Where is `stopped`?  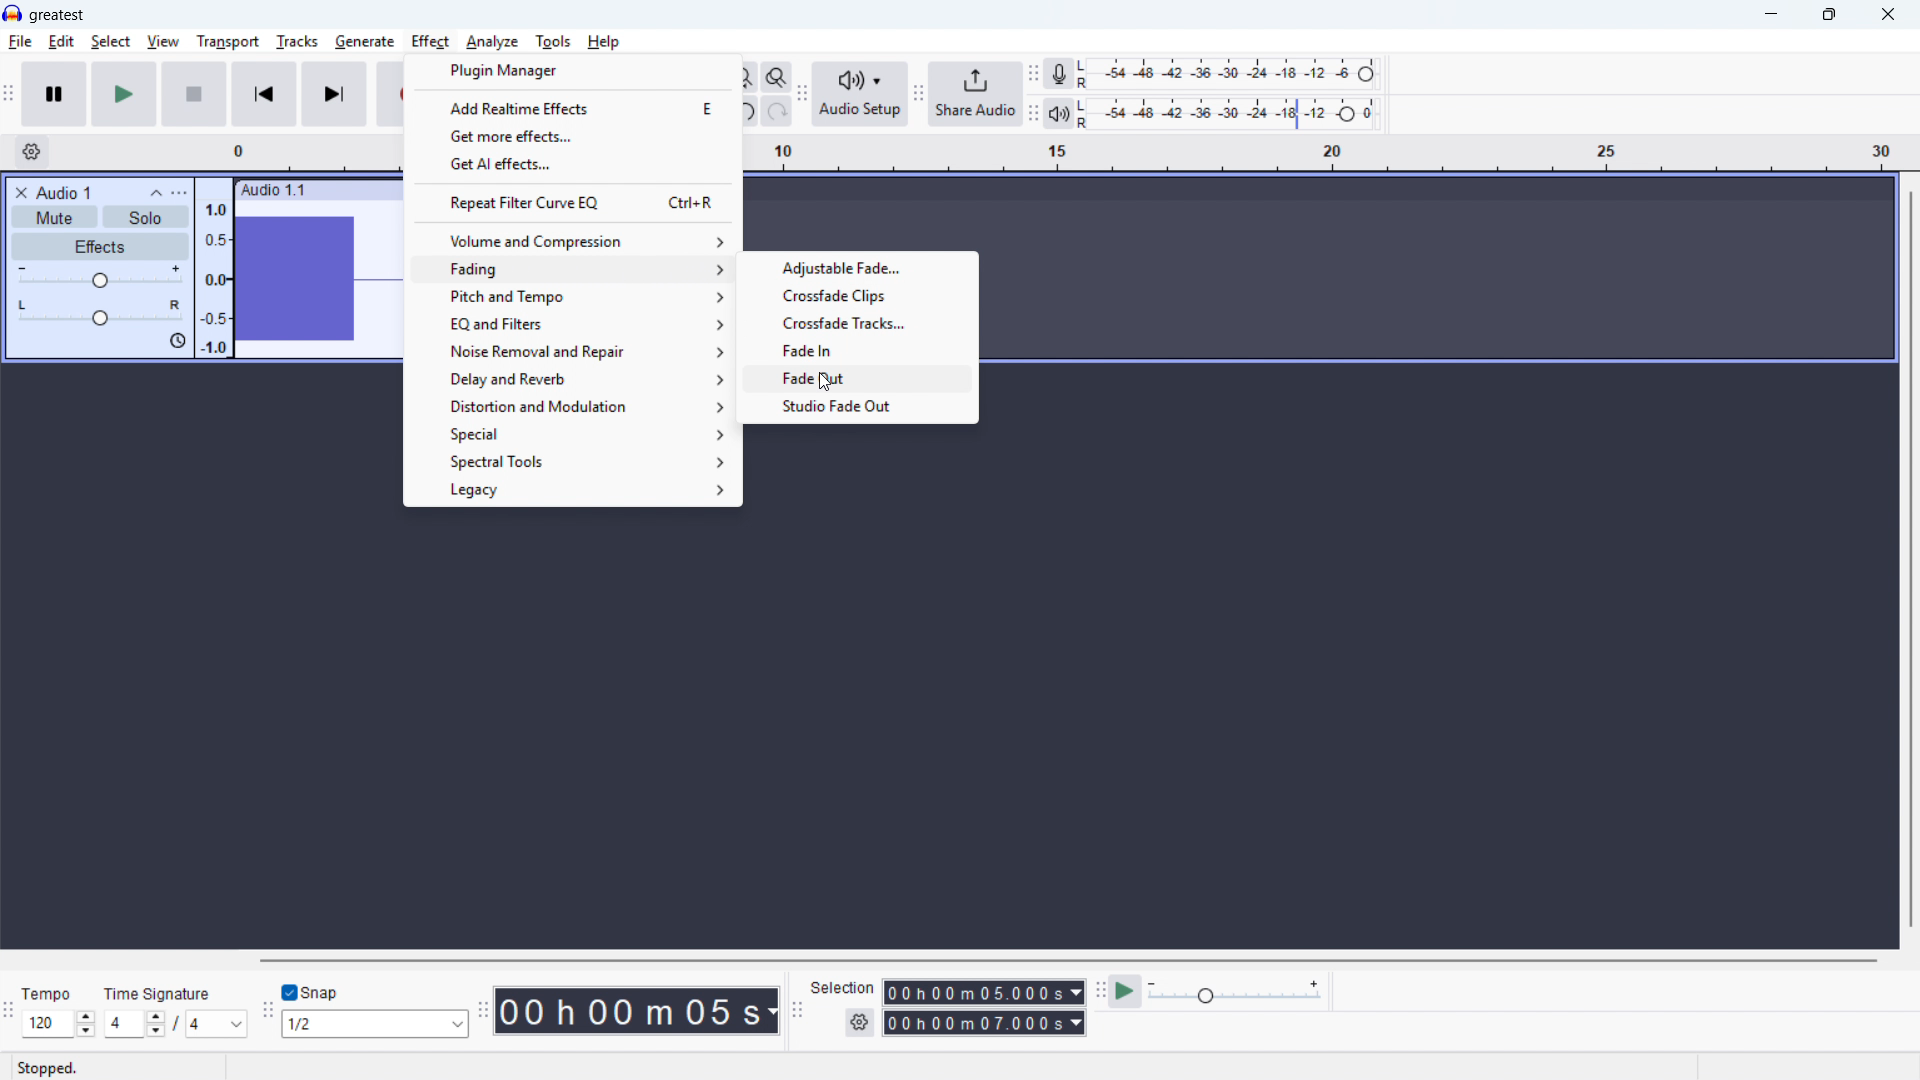 stopped is located at coordinates (47, 1070).